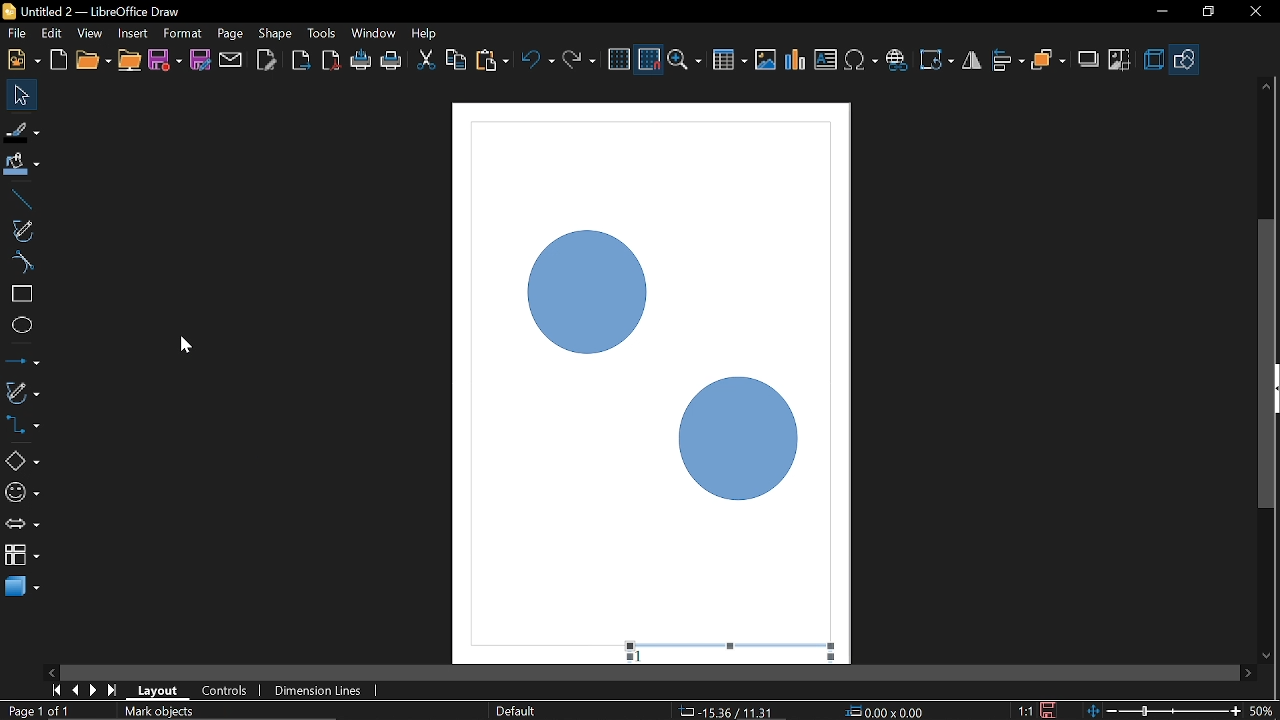  What do you see at coordinates (21, 294) in the screenshot?
I see `Rectangle` at bounding box center [21, 294].